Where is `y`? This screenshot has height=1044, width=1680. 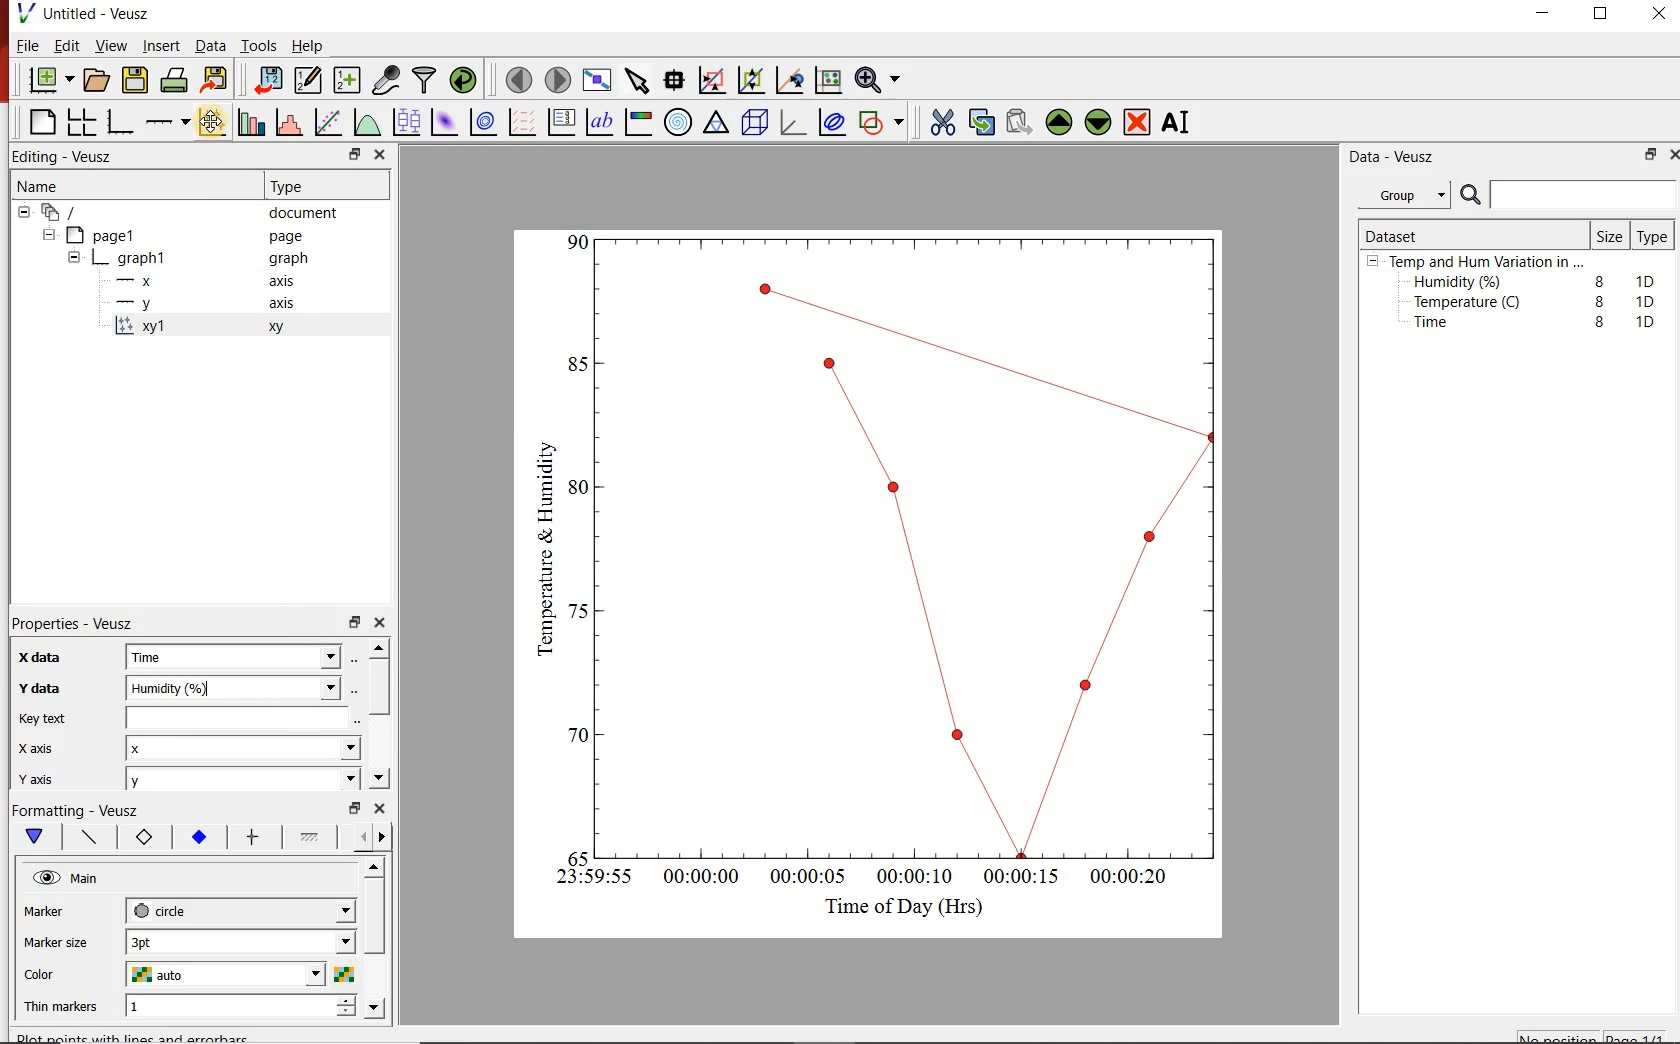 y is located at coordinates (164, 782).